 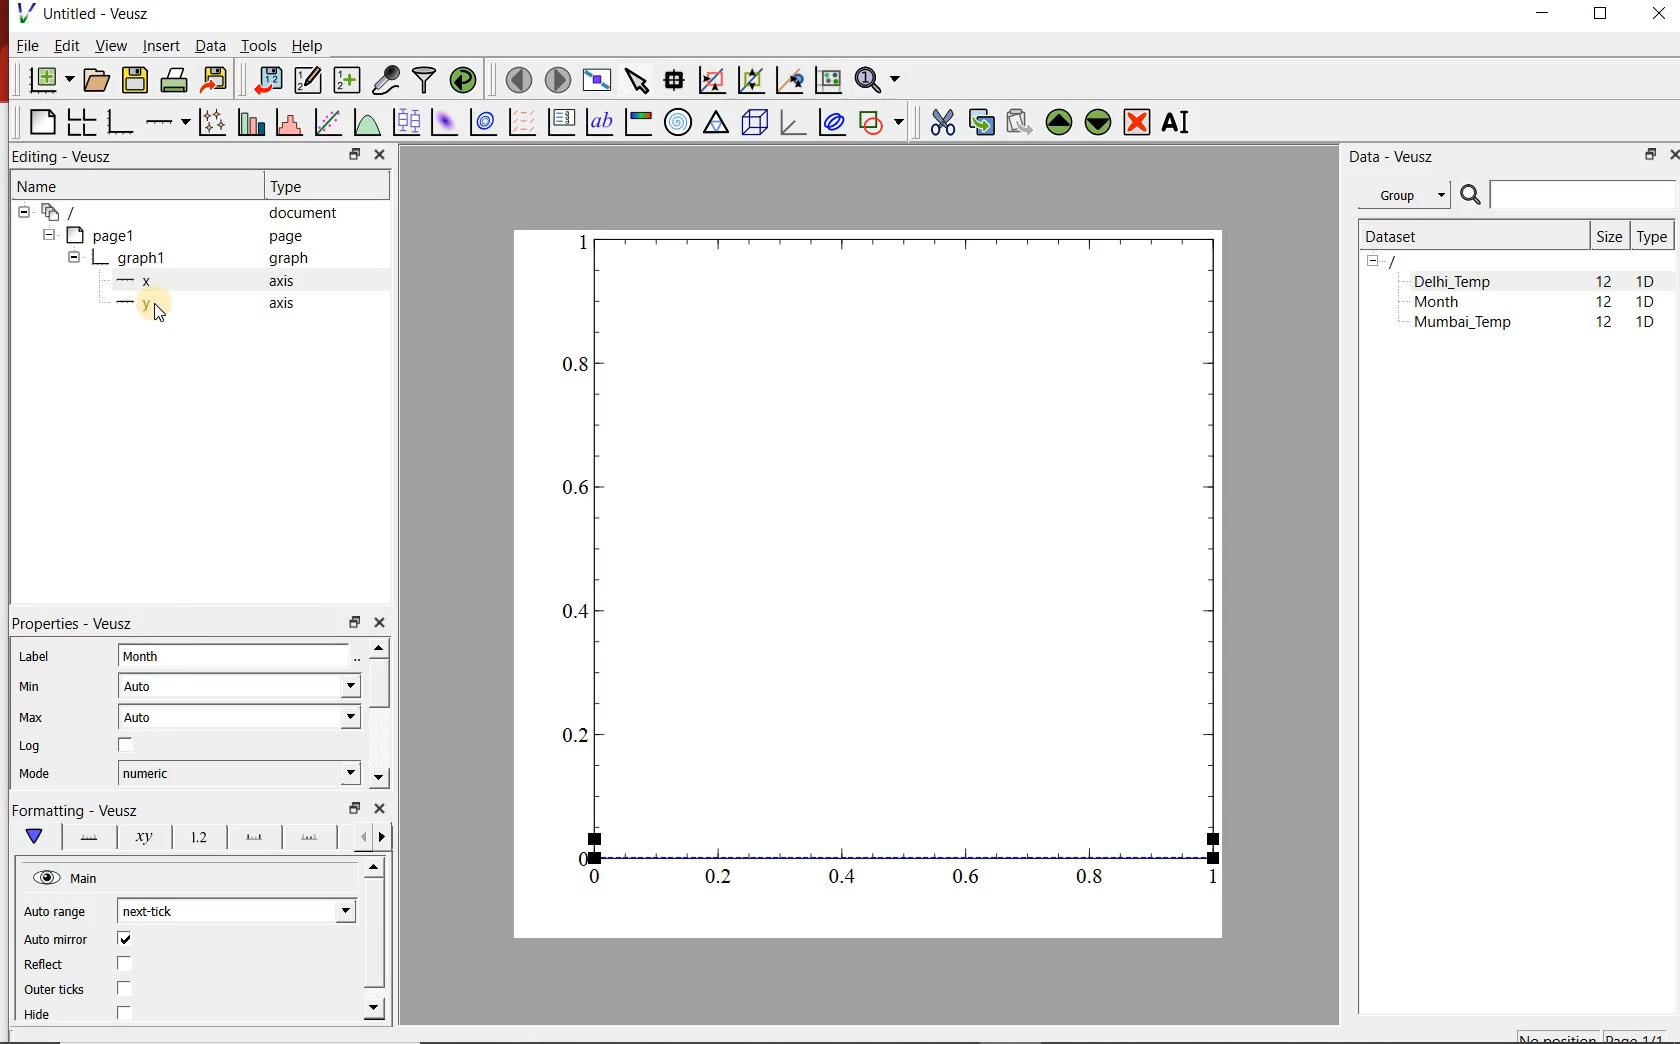 What do you see at coordinates (1672, 155) in the screenshot?
I see `CLOSE` at bounding box center [1672, 155].